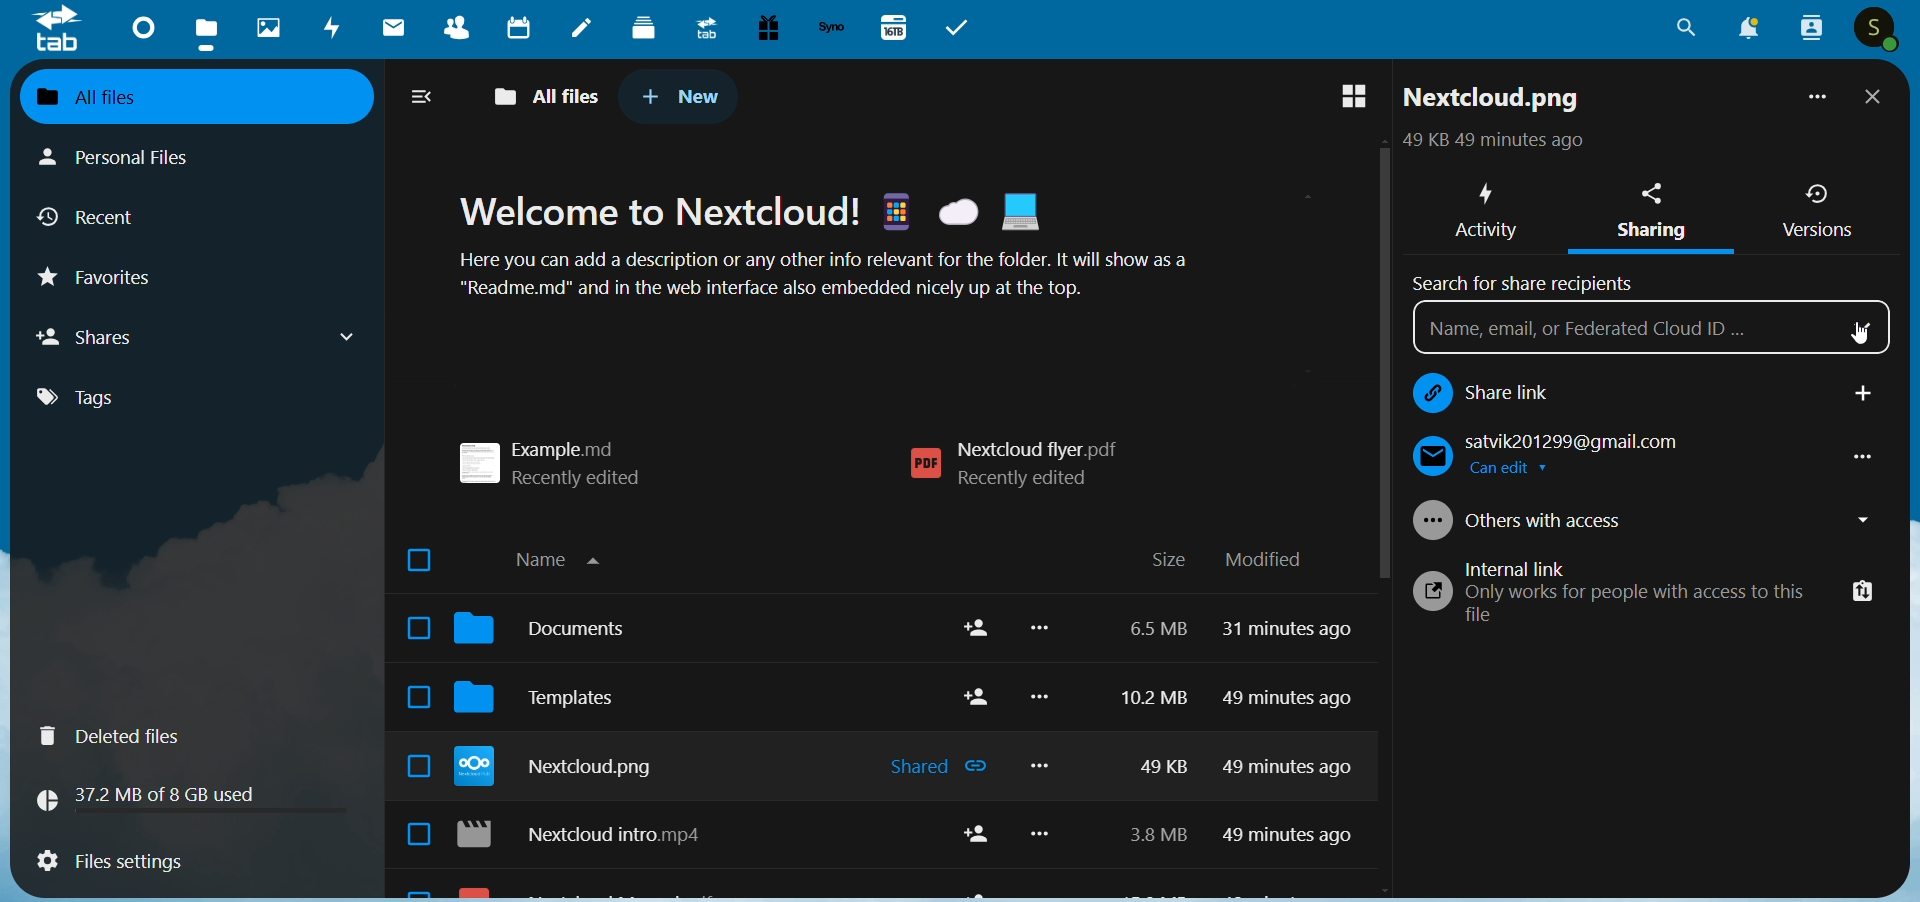  Describe the element at coordinates (1809, 28) in the screenshot. I see `people` at that location.